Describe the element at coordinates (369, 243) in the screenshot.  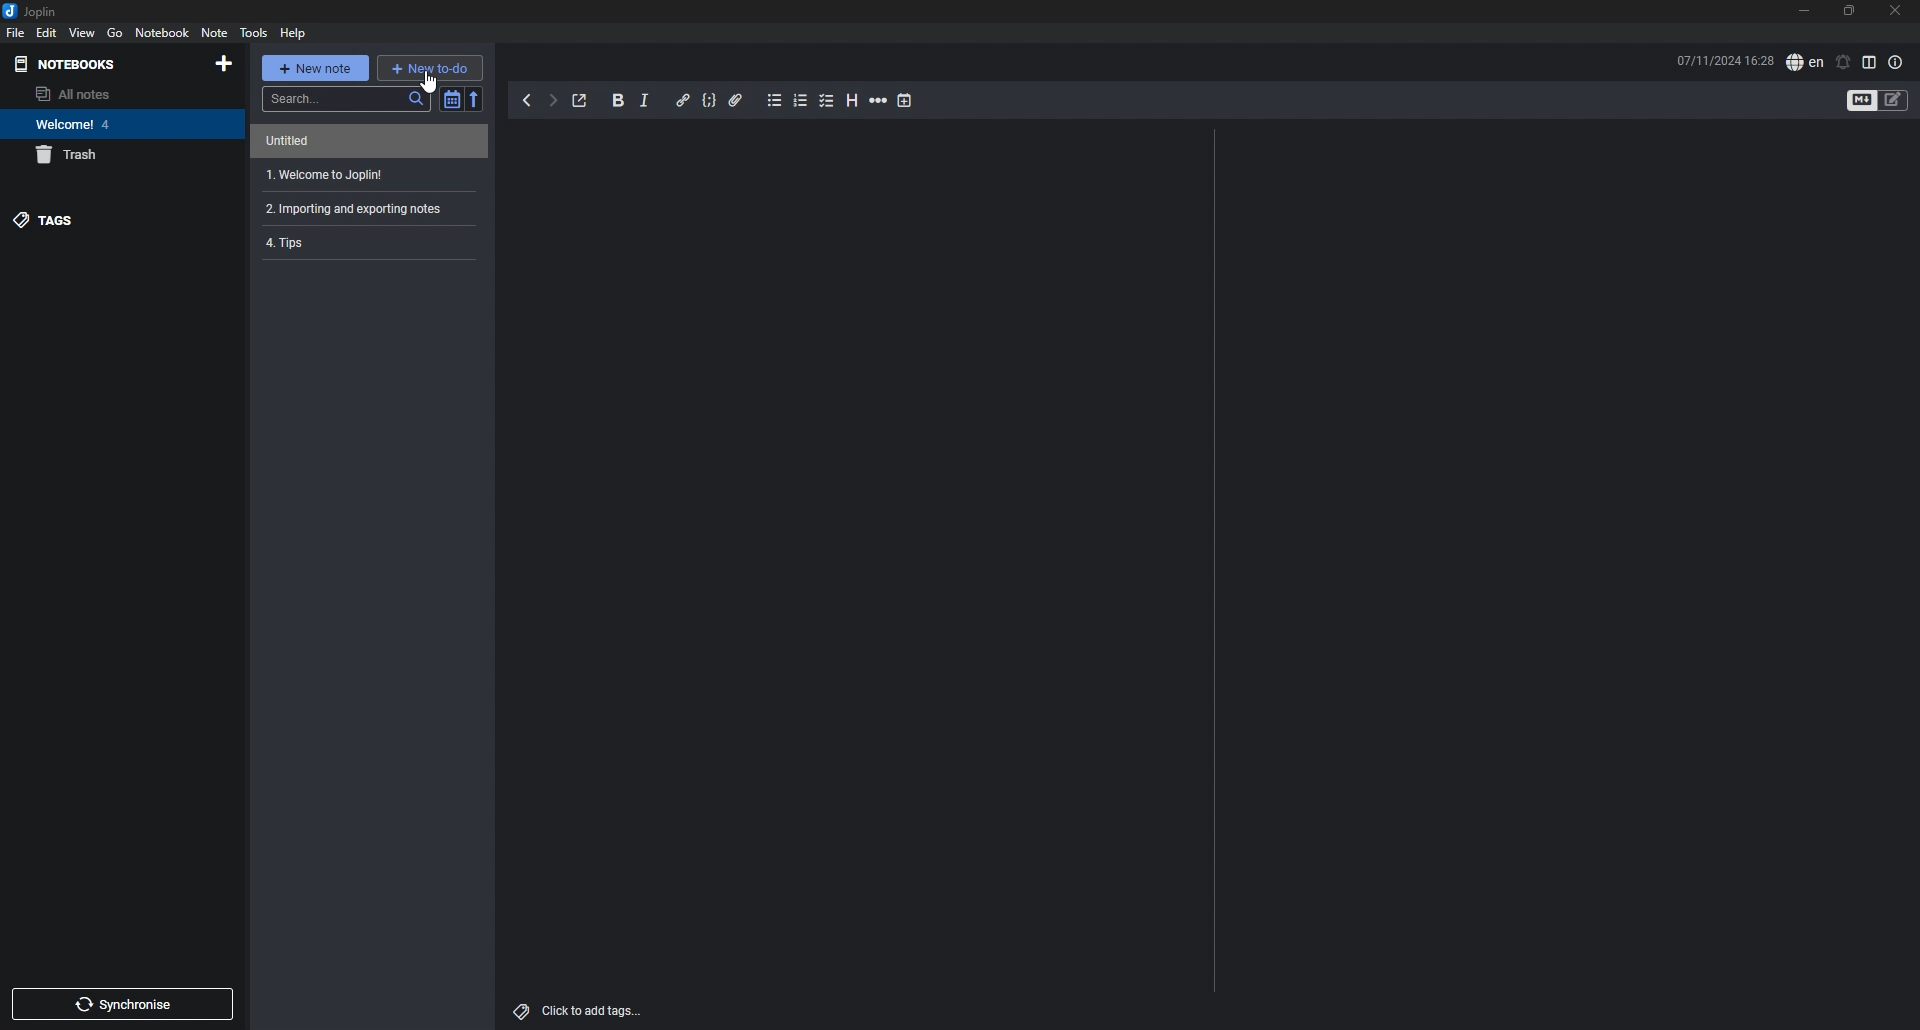
I see `note` at that location.